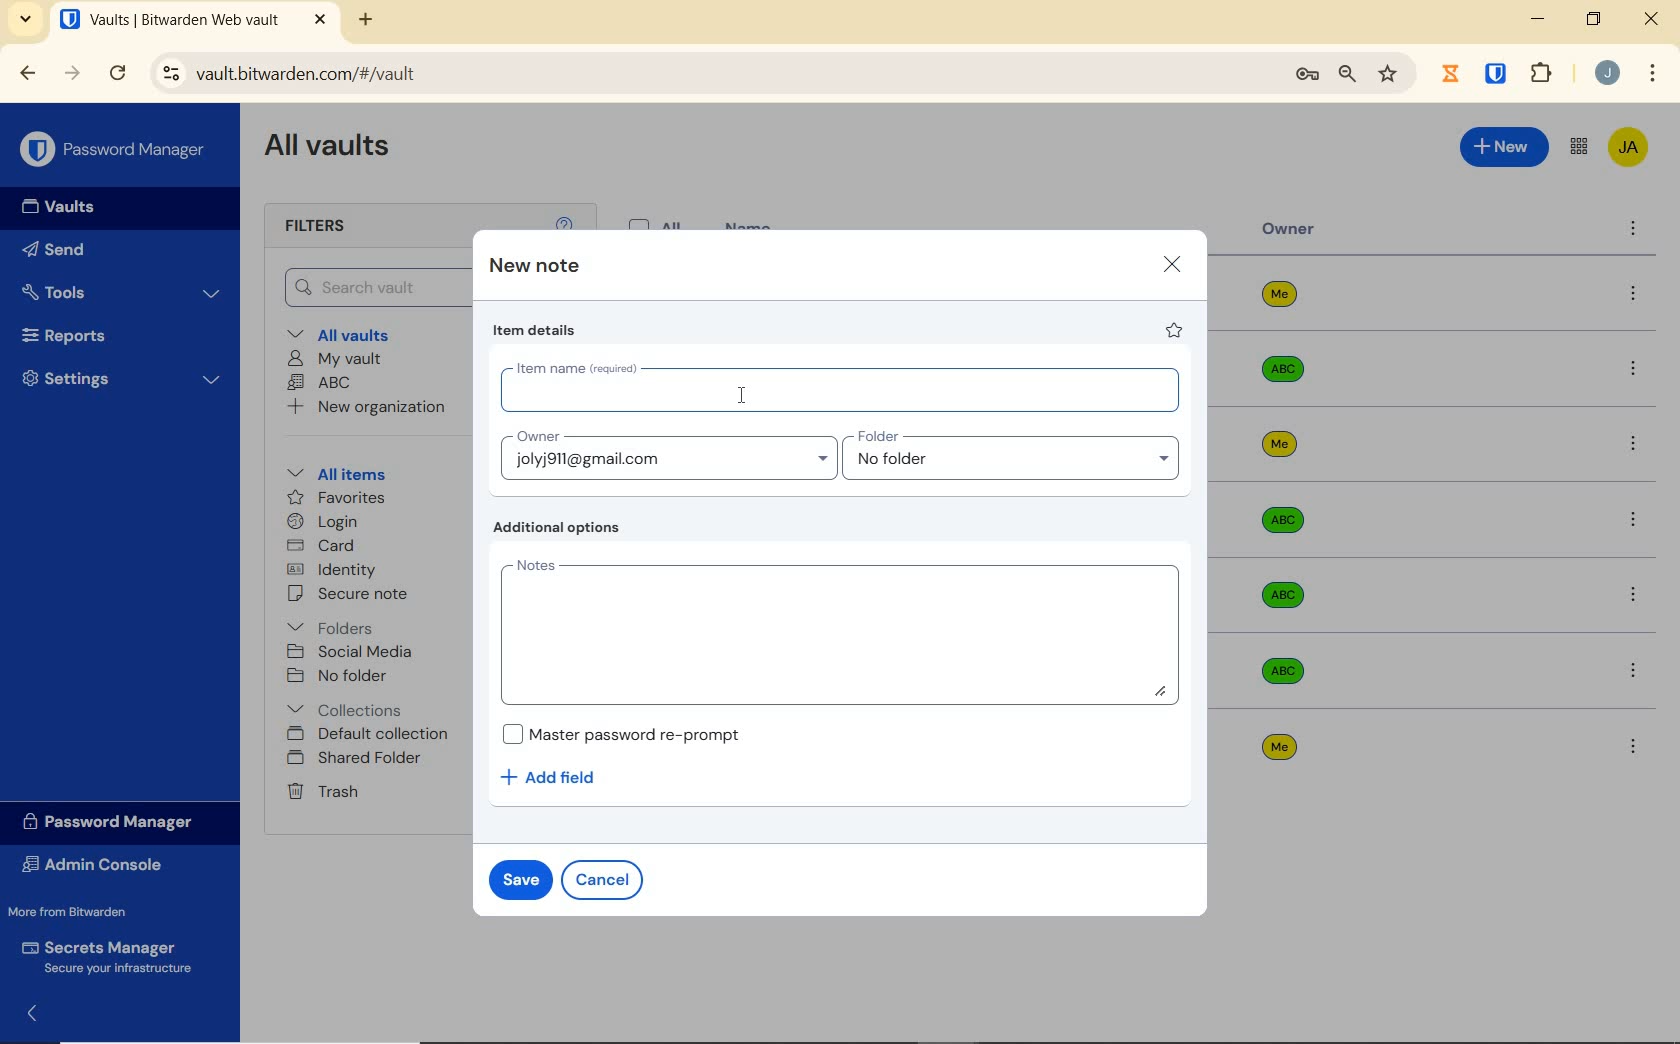  What do you see at coordinates (708, 73) in the screenshot?
I see `address bar` at bounding box center [708, 73].